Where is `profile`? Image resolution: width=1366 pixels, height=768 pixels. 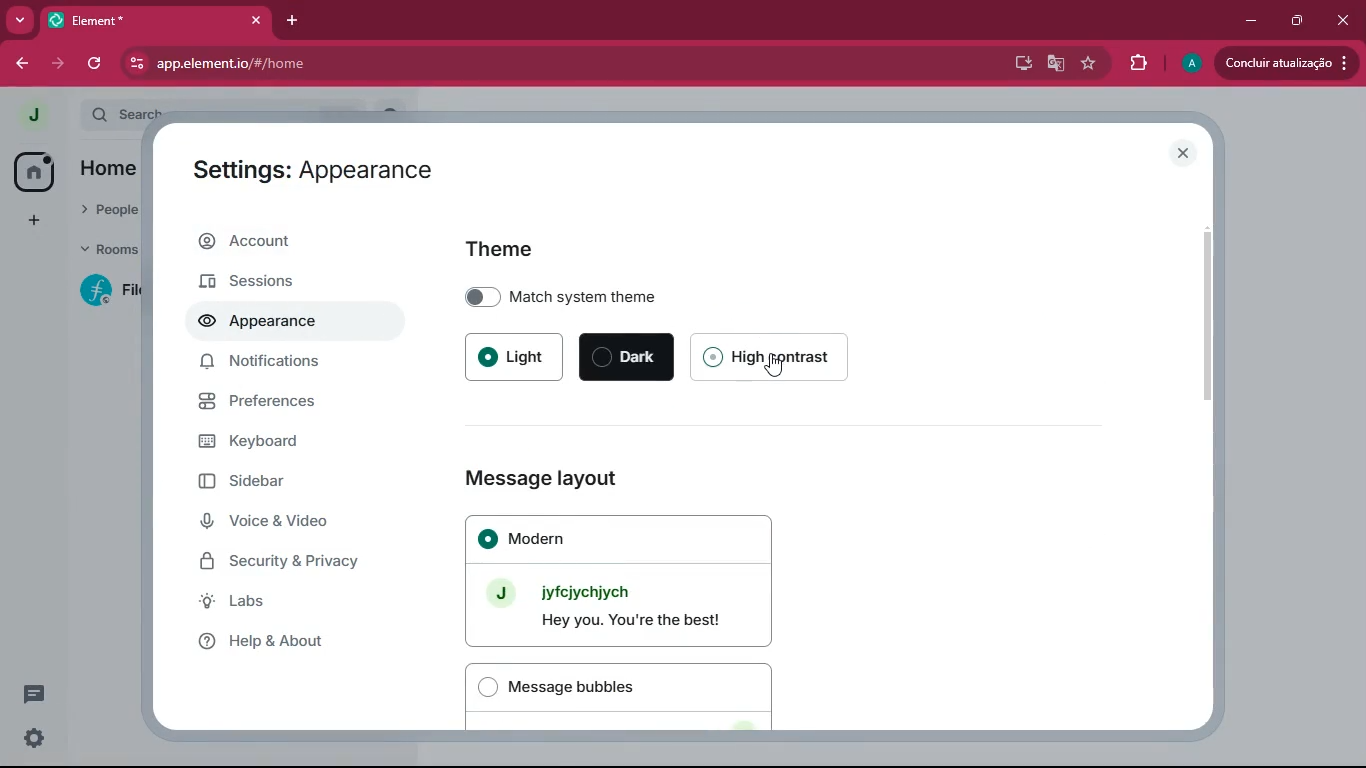 profile is located at coordinates (1192, 65).